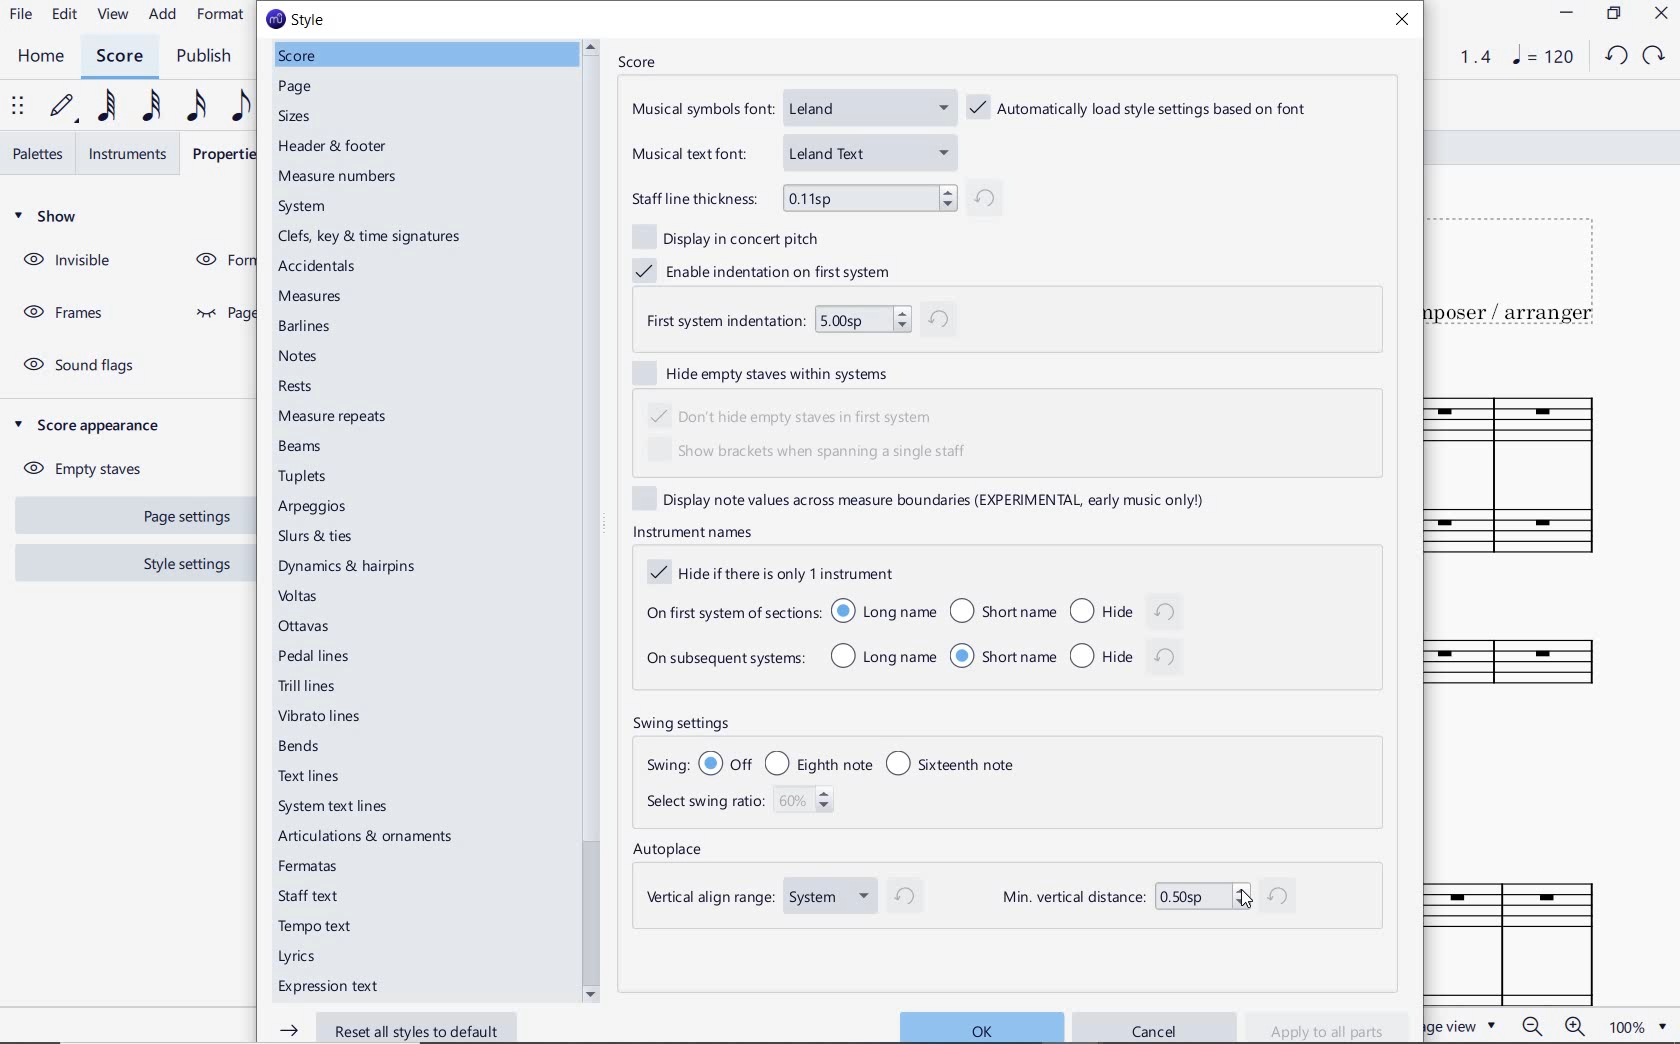 The width and height of the screenshot is (1680, 1044). What do you see at coordinates (298, 89) in the screenshot?
I see `page` at bounding box center [298, 89].